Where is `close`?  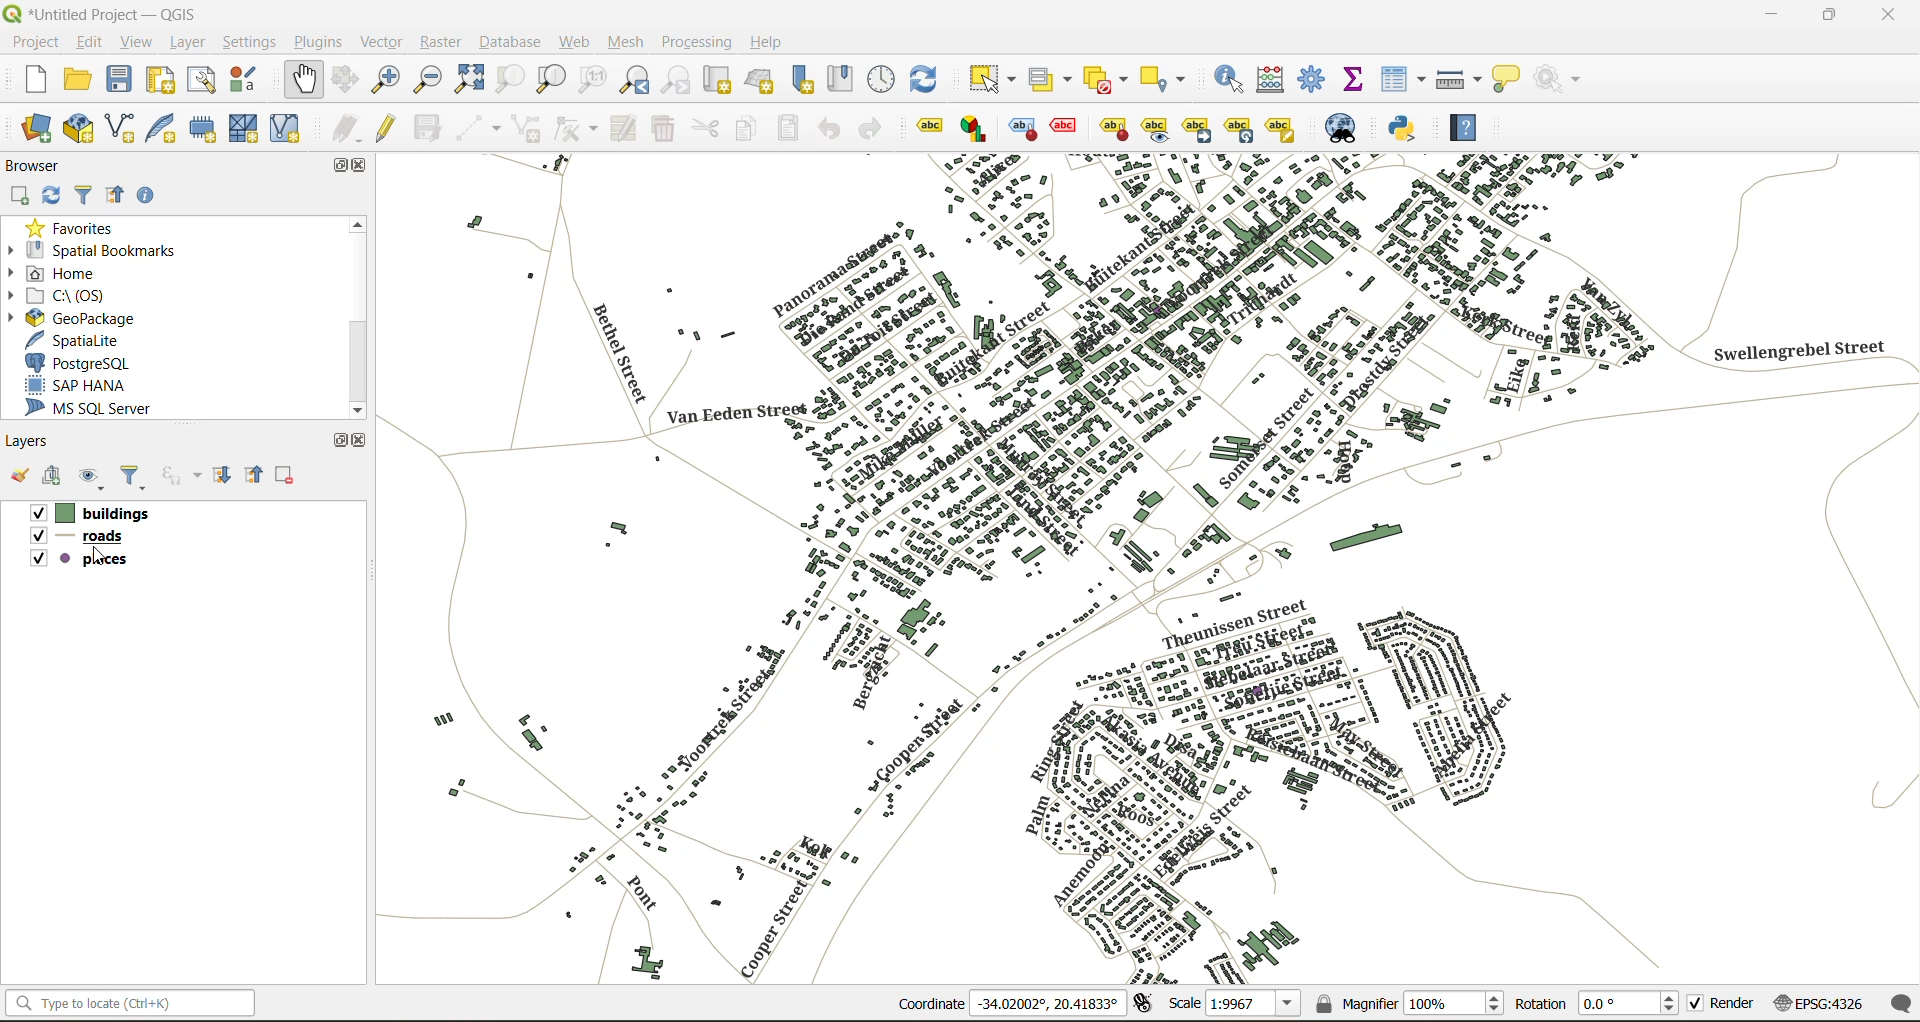 close is located at coordinates (364, 443).